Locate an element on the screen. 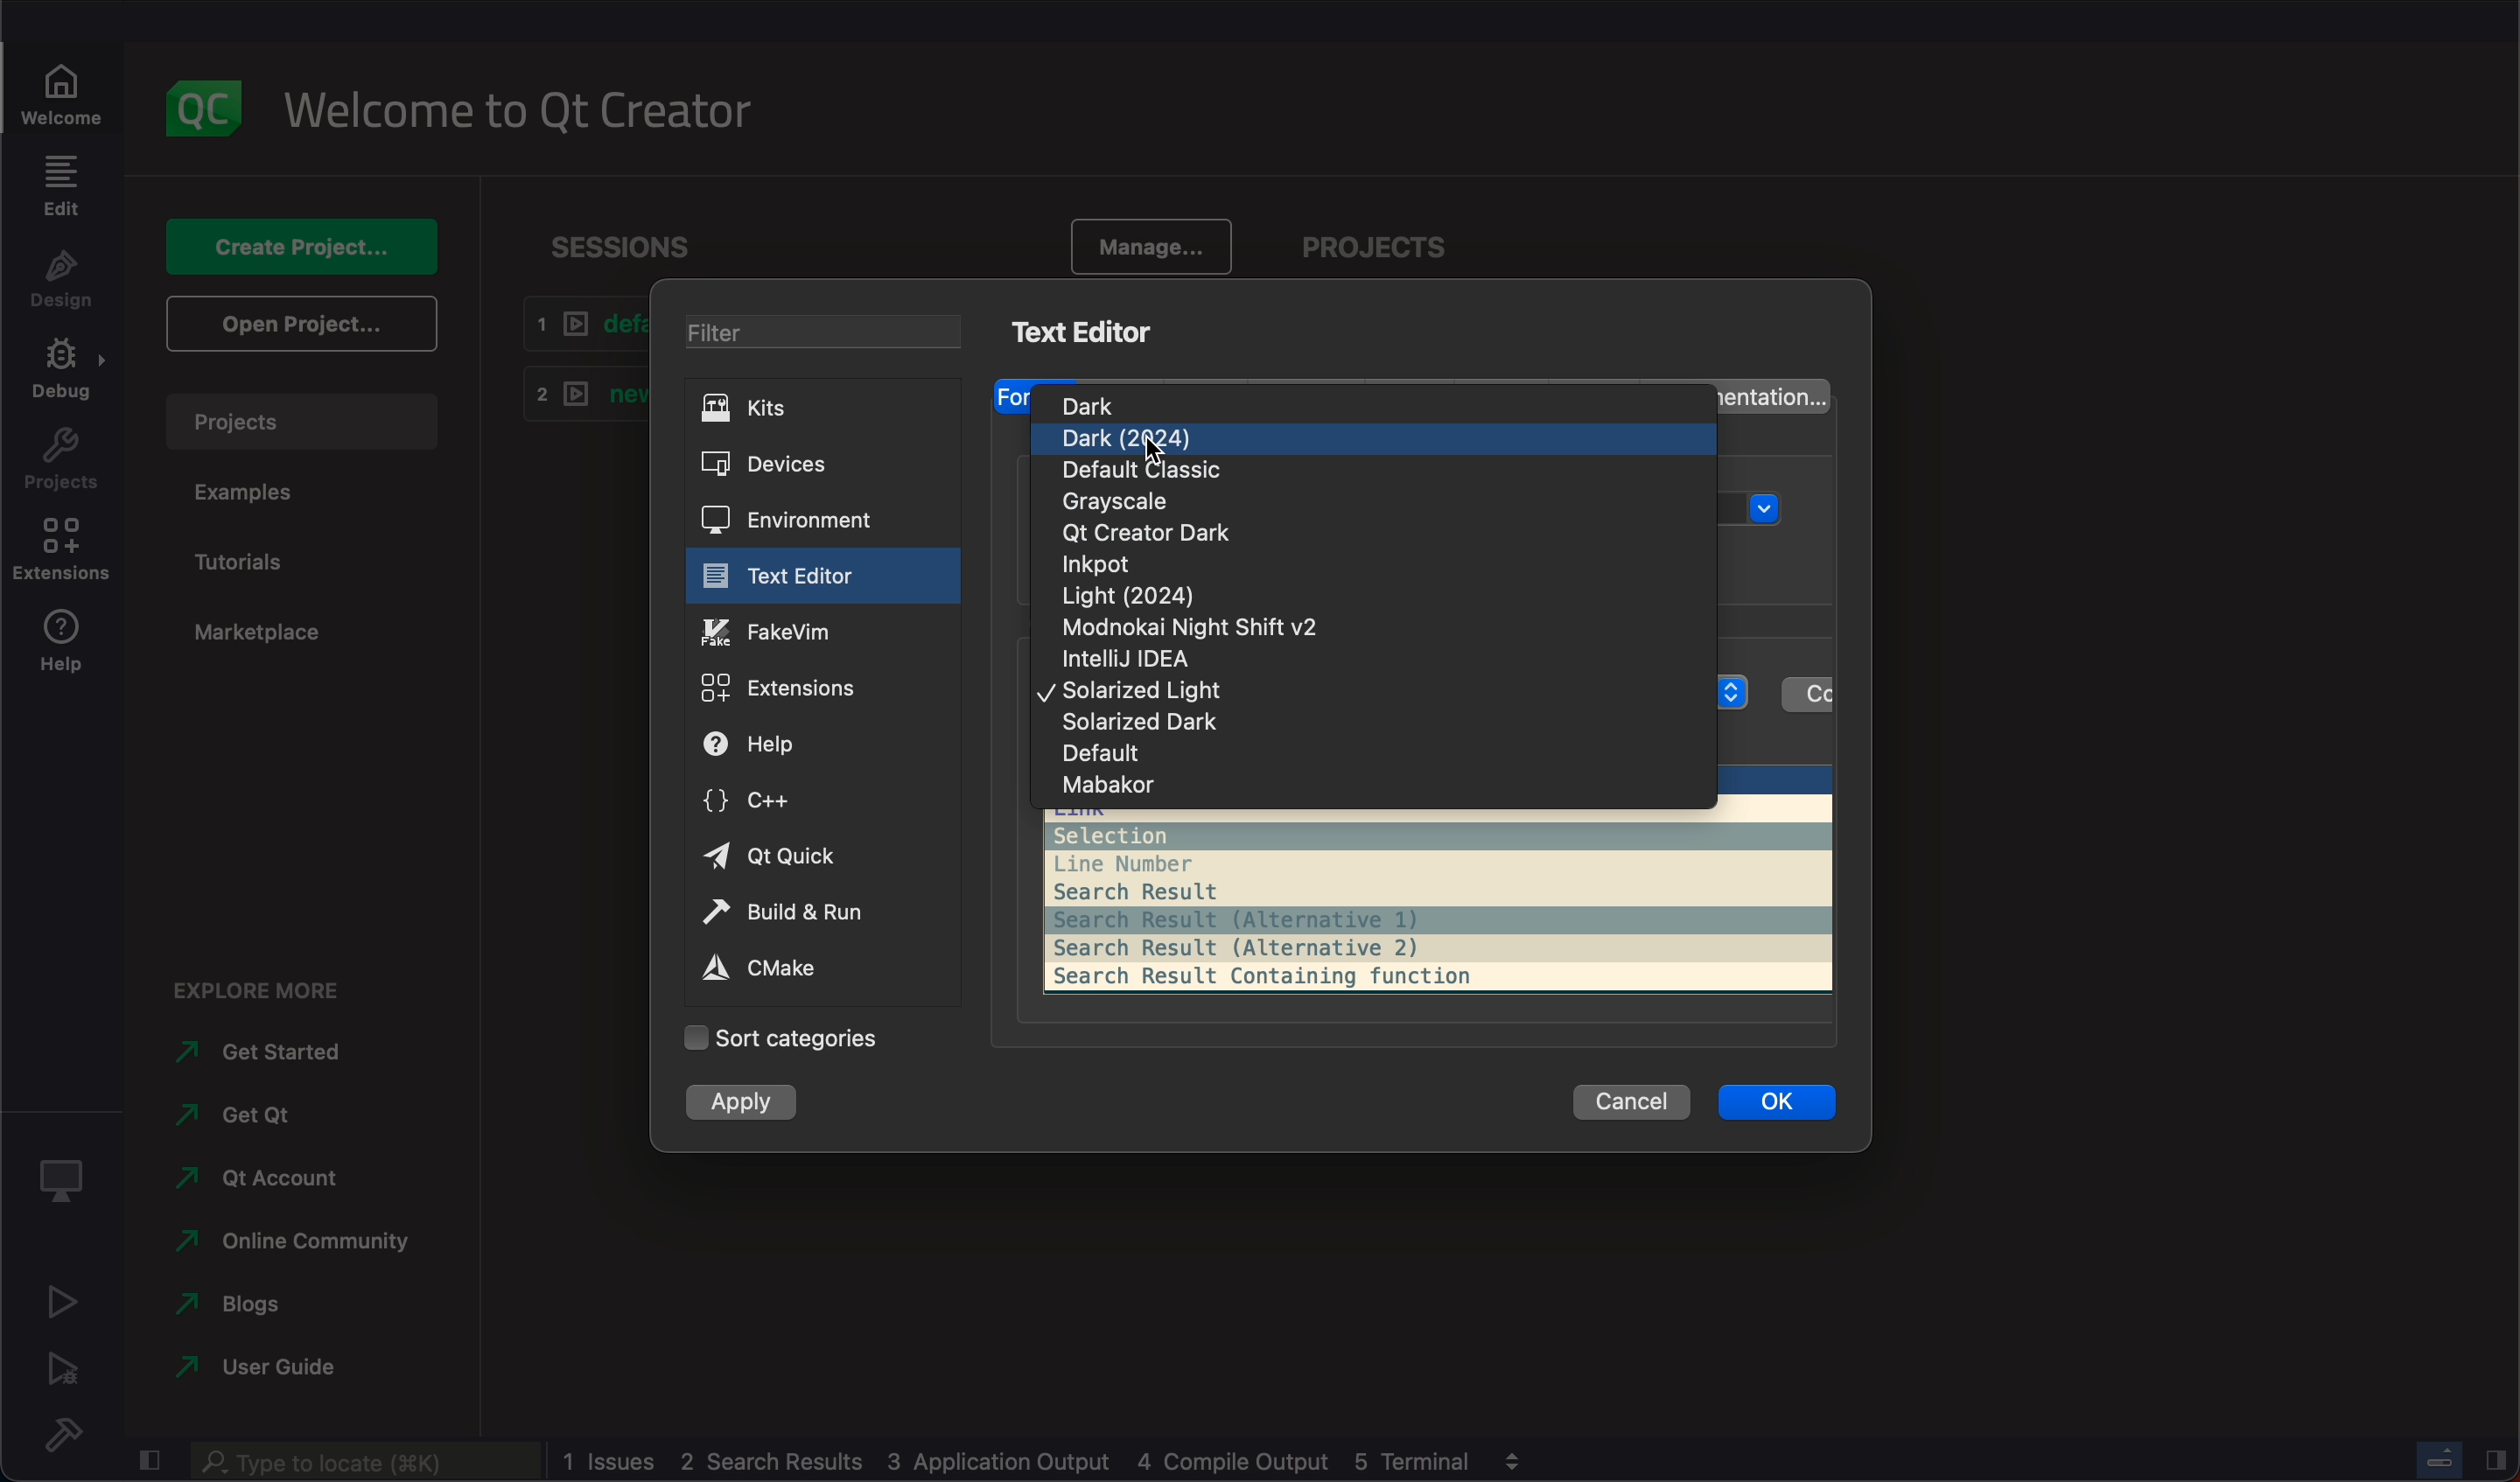  logo is located at coordinates (212, 109).